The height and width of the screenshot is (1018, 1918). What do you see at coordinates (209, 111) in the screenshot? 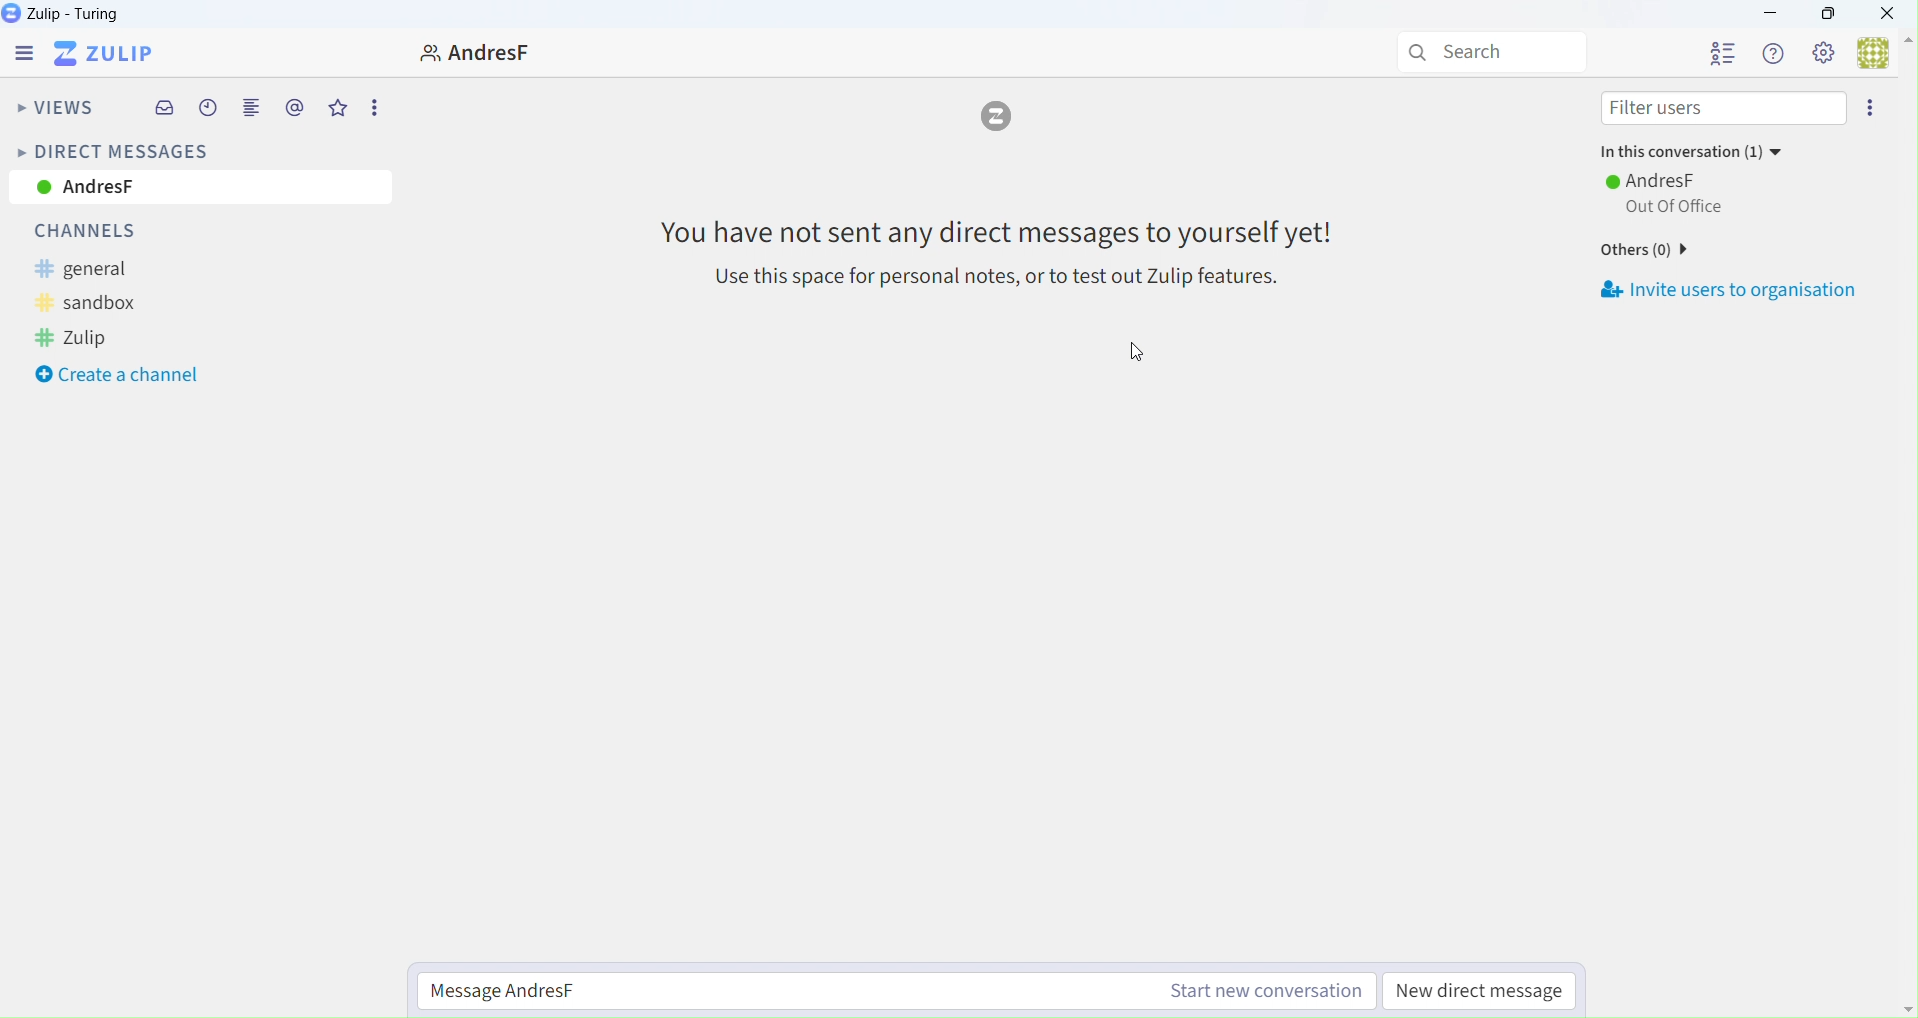
I see `Schedule` at bounding box center [209, 111].